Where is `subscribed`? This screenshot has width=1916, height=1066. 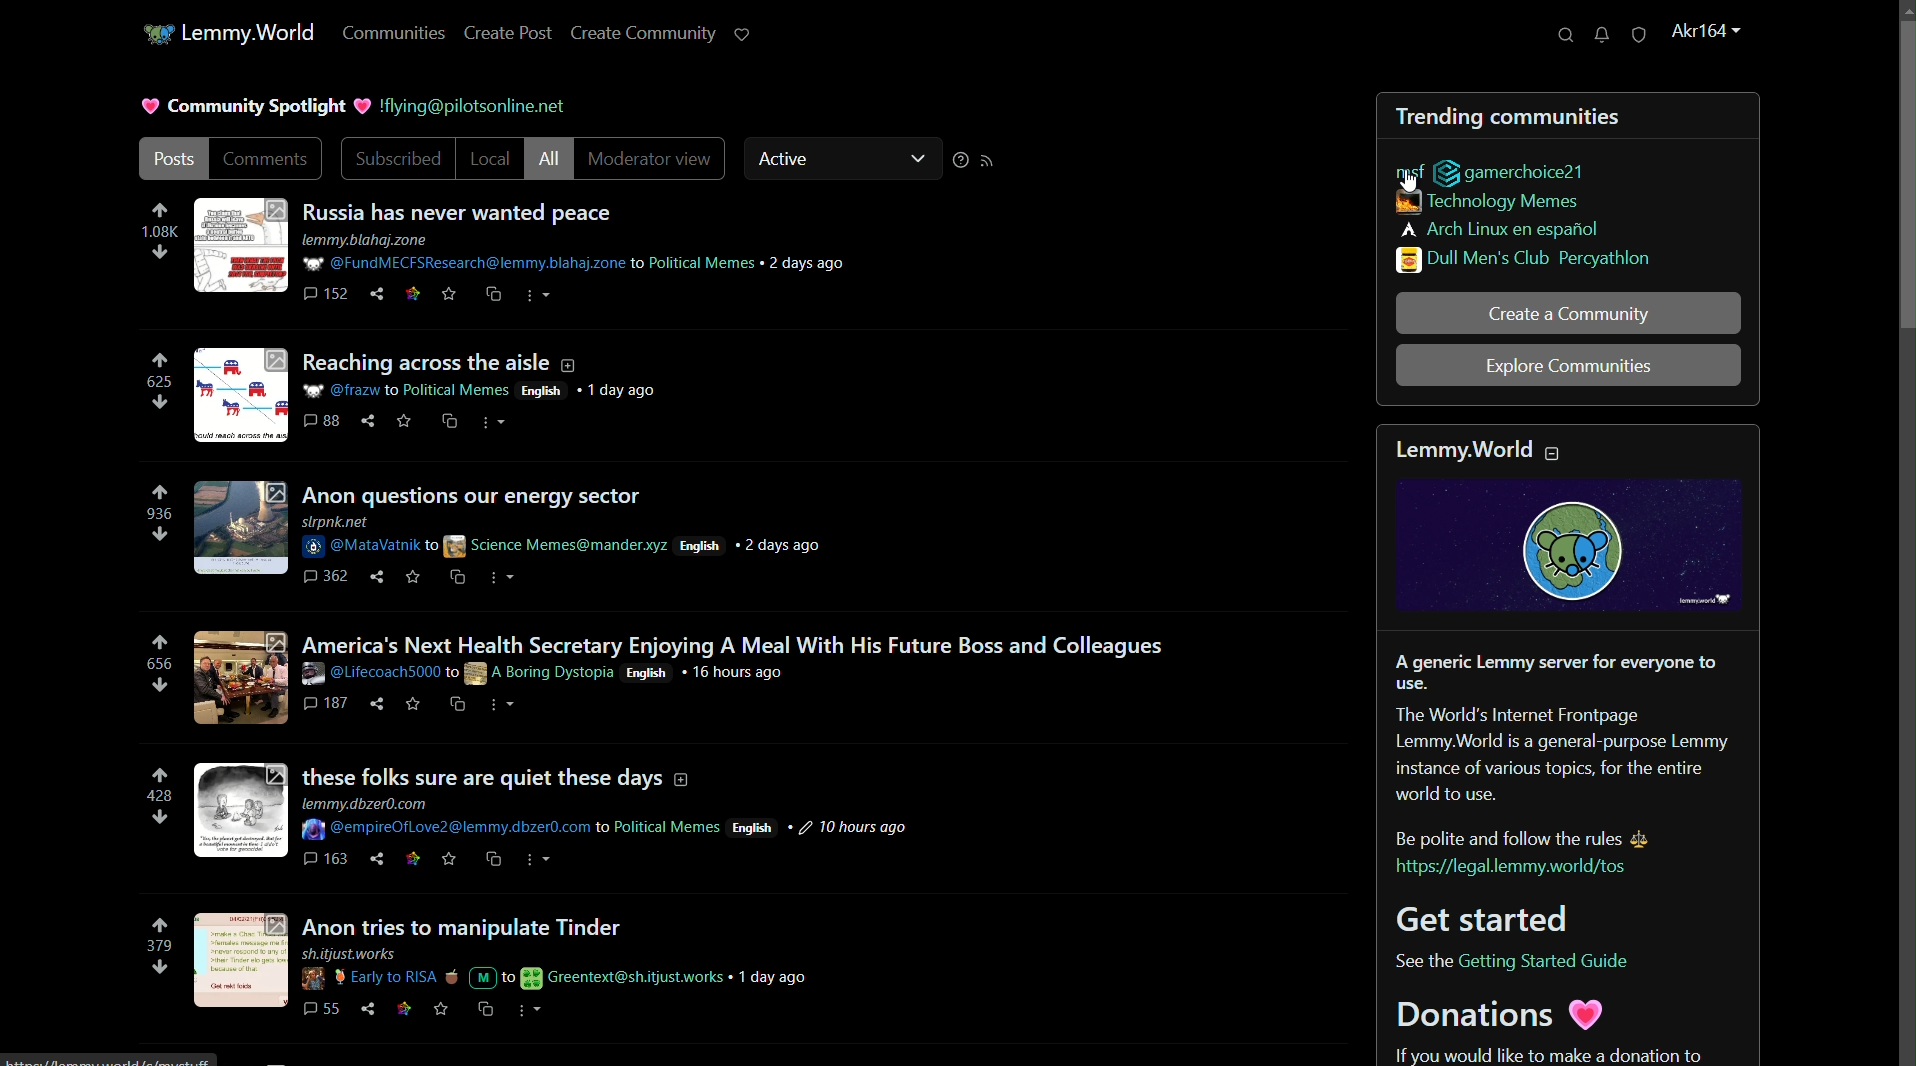
subscribed is located at coordinates (395, 159).